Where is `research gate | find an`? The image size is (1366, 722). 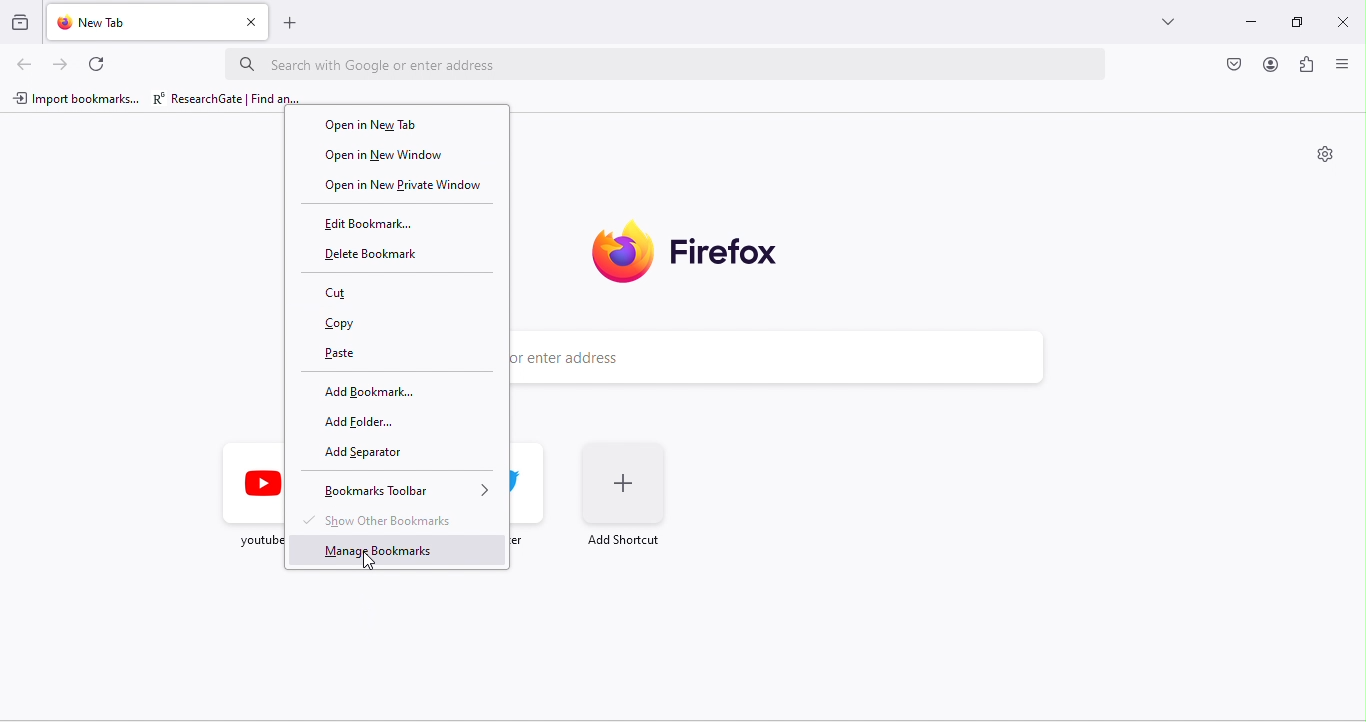
research gate | find an is located at coordinates (225, 96).